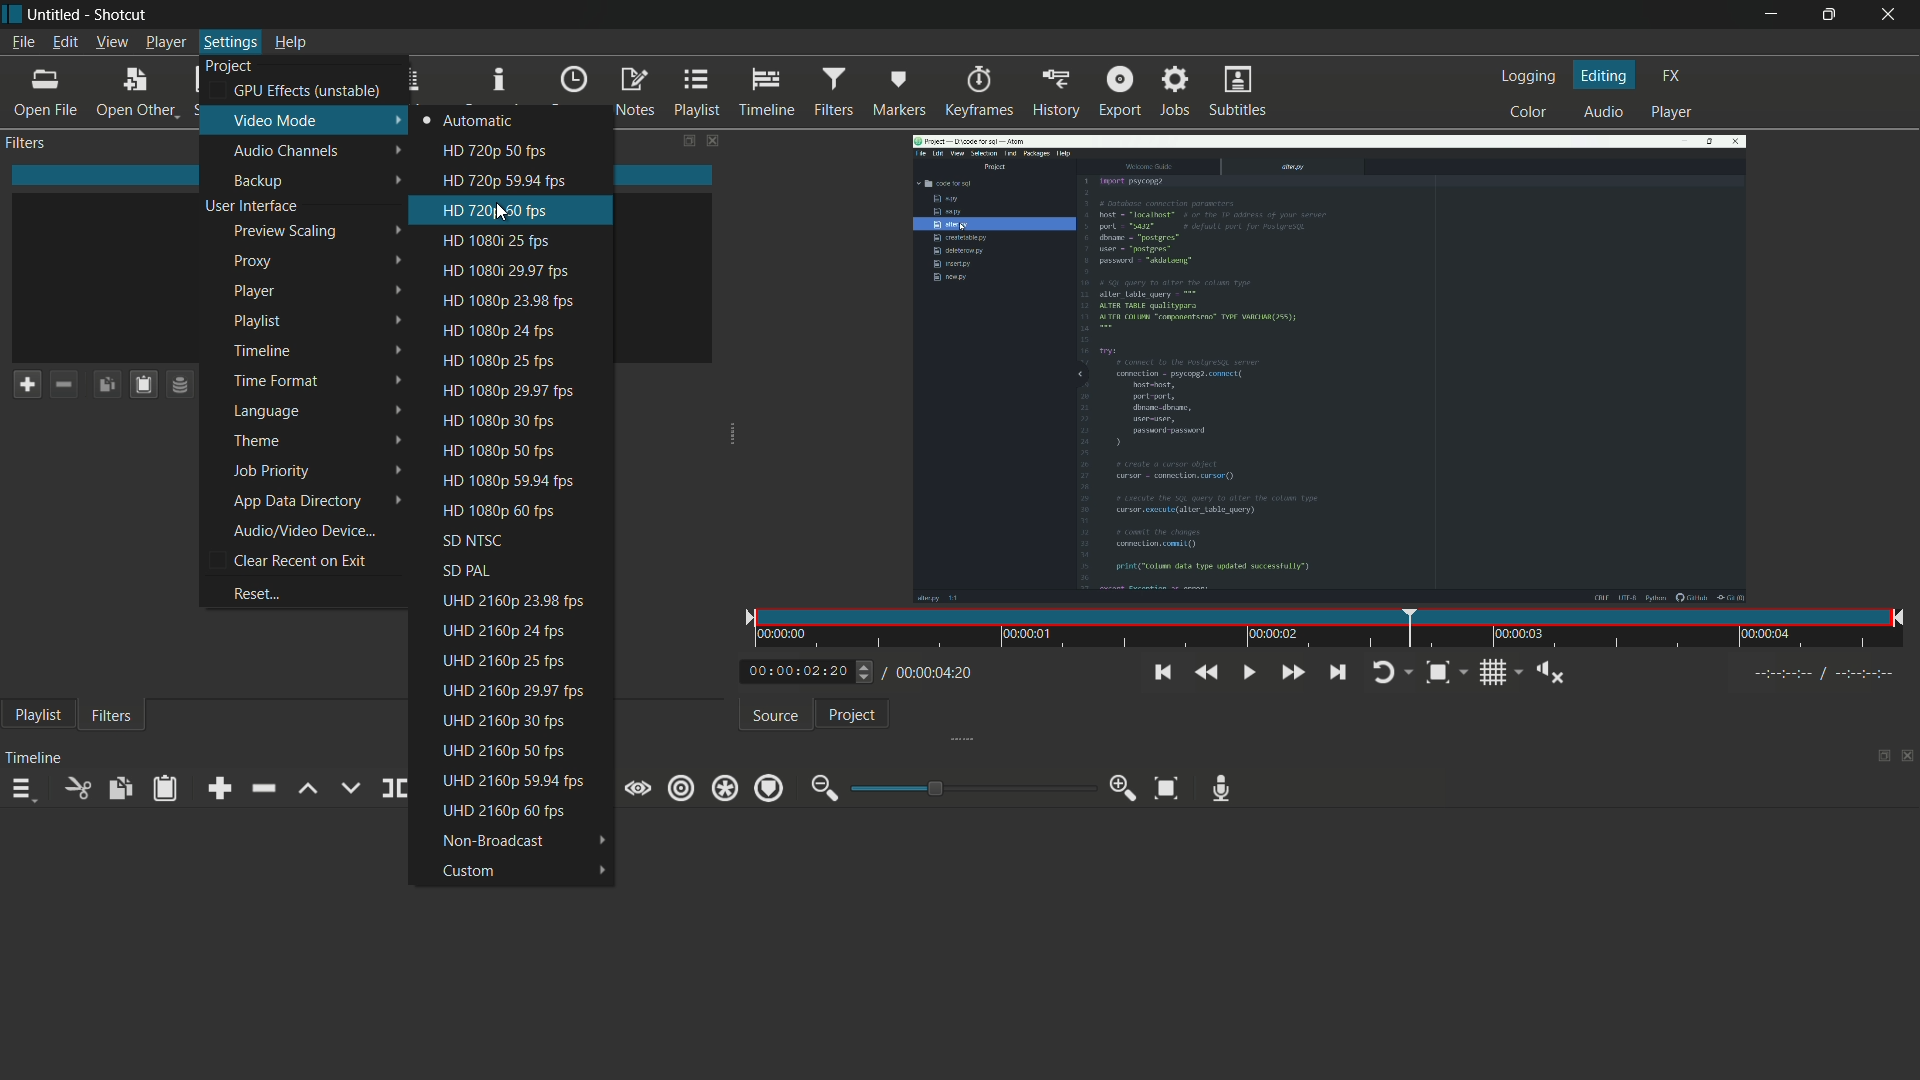 The image size is (1920, 1080). Describe the element at coordinates (1673, 75) in the screenshot. I see `fx` at that location.